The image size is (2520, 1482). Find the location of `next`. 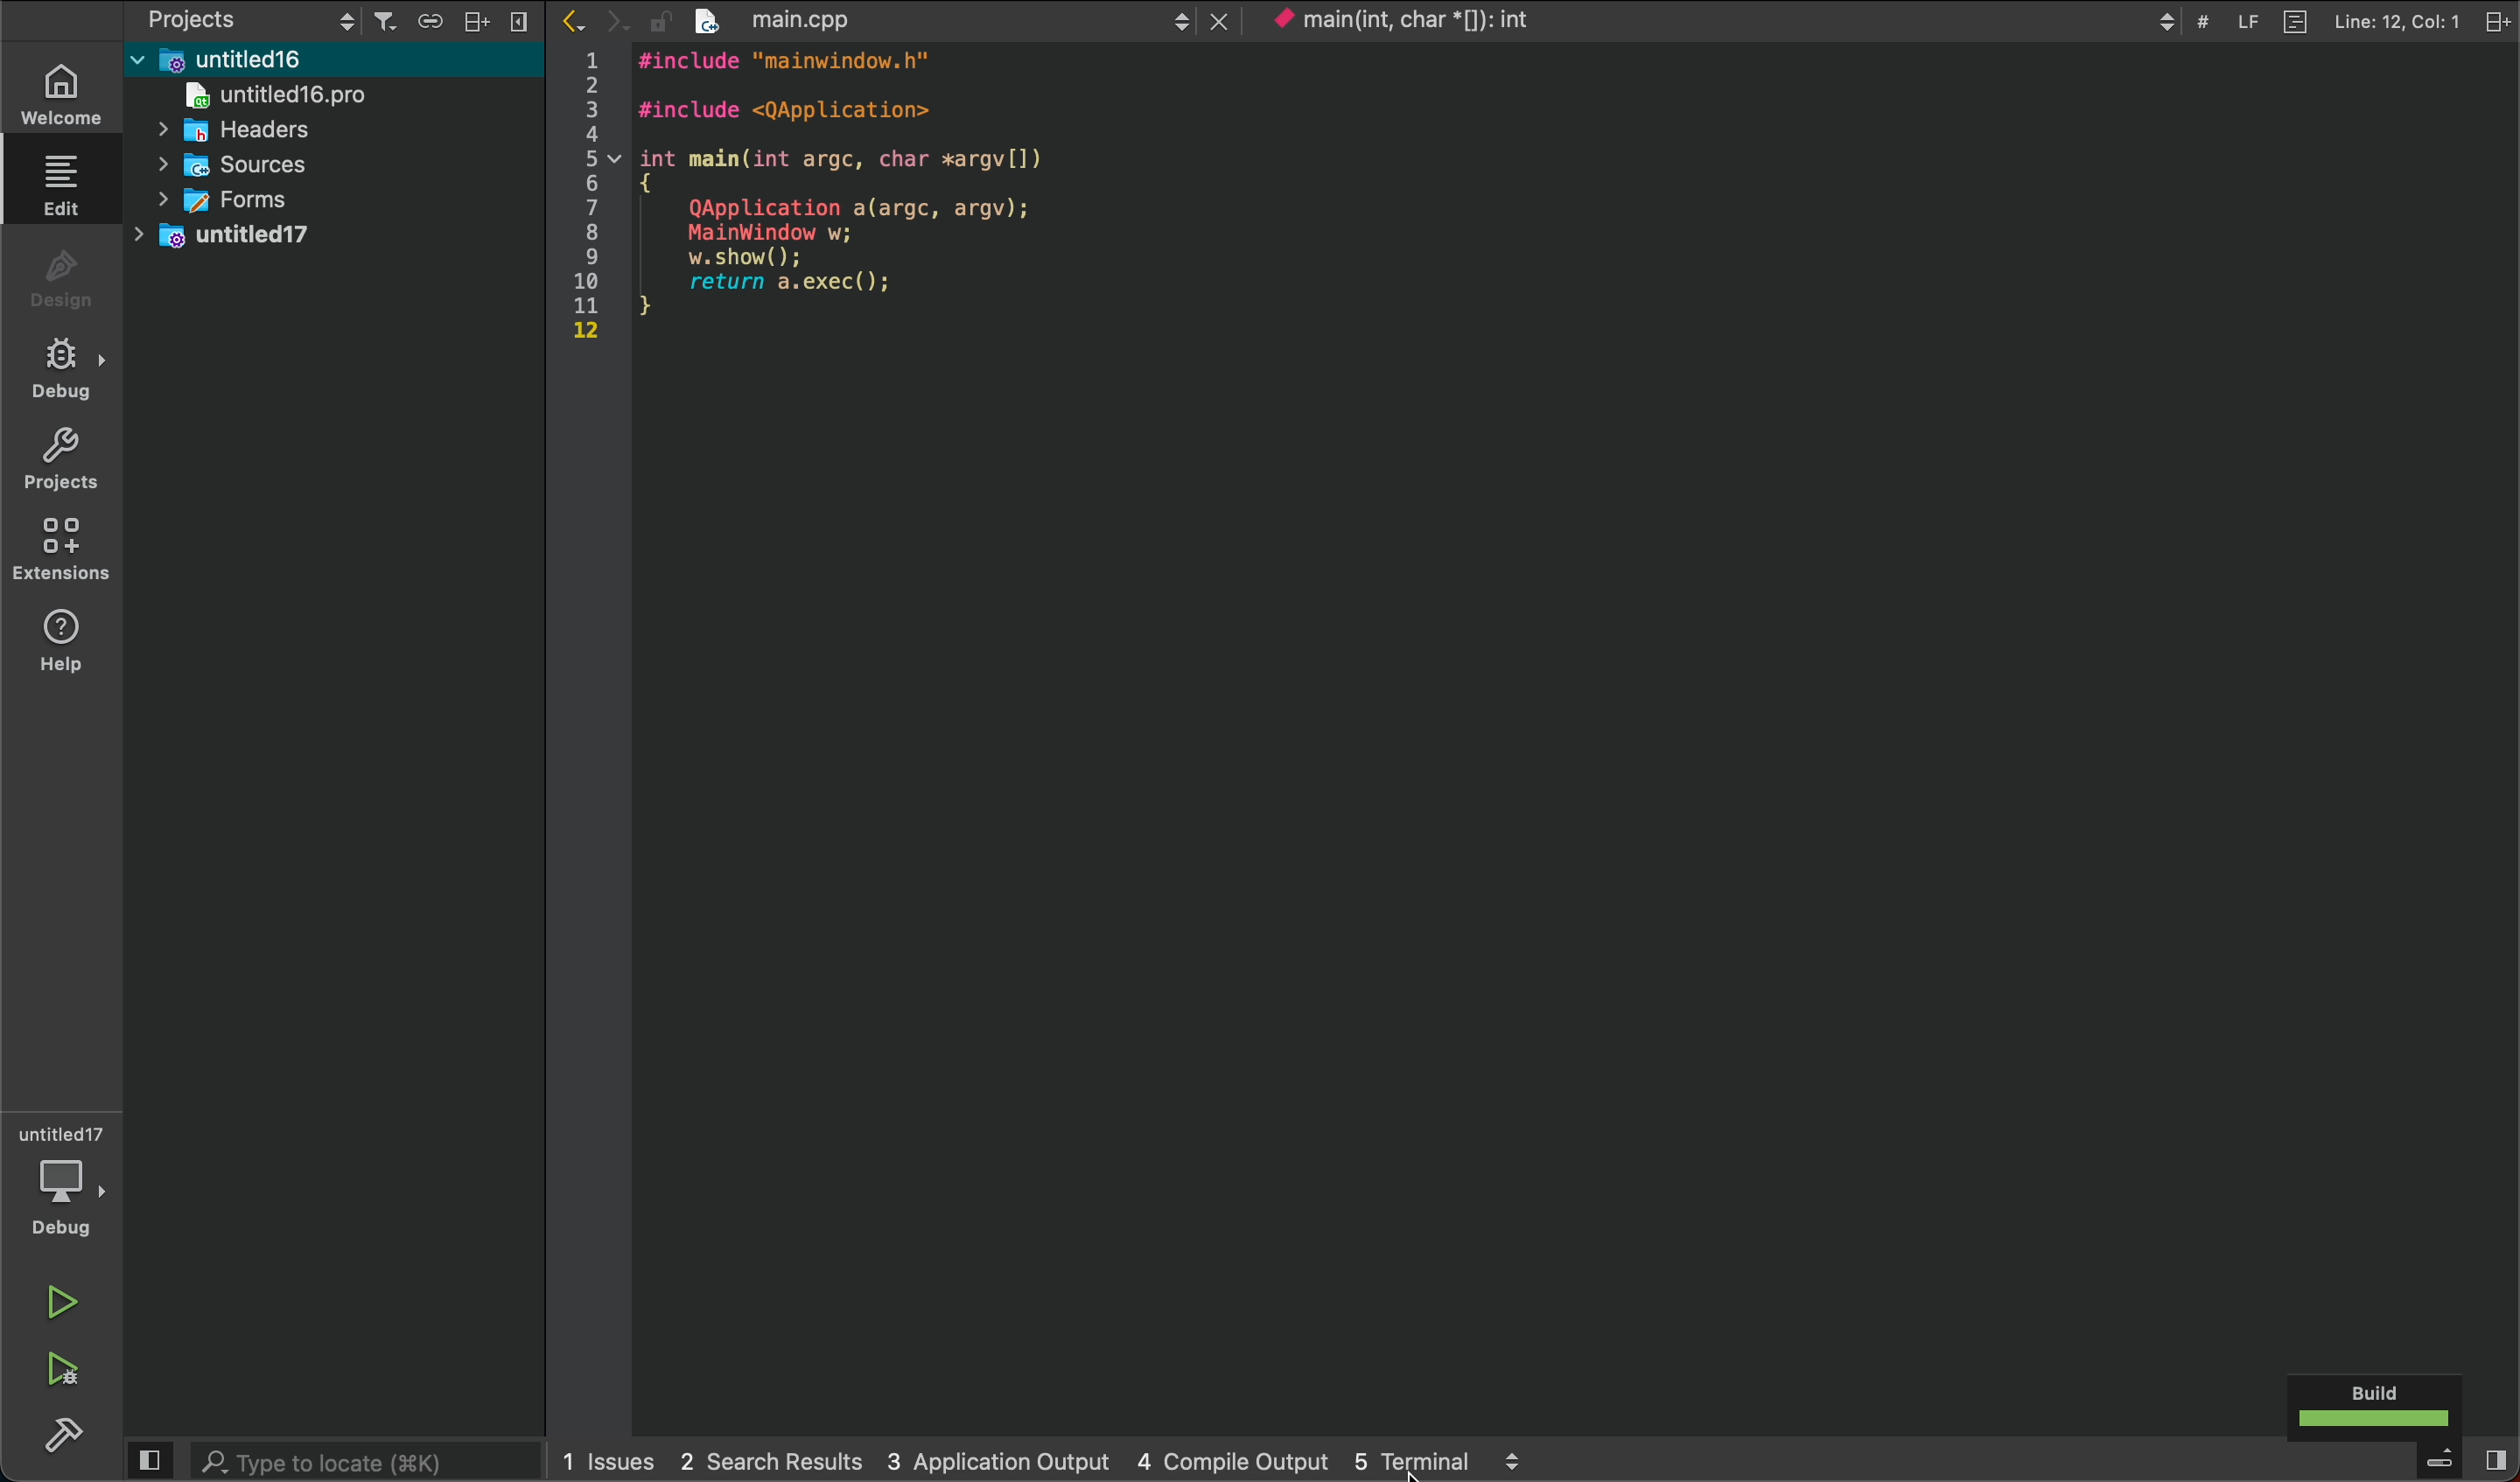

next is located at coordinates (620, 23).